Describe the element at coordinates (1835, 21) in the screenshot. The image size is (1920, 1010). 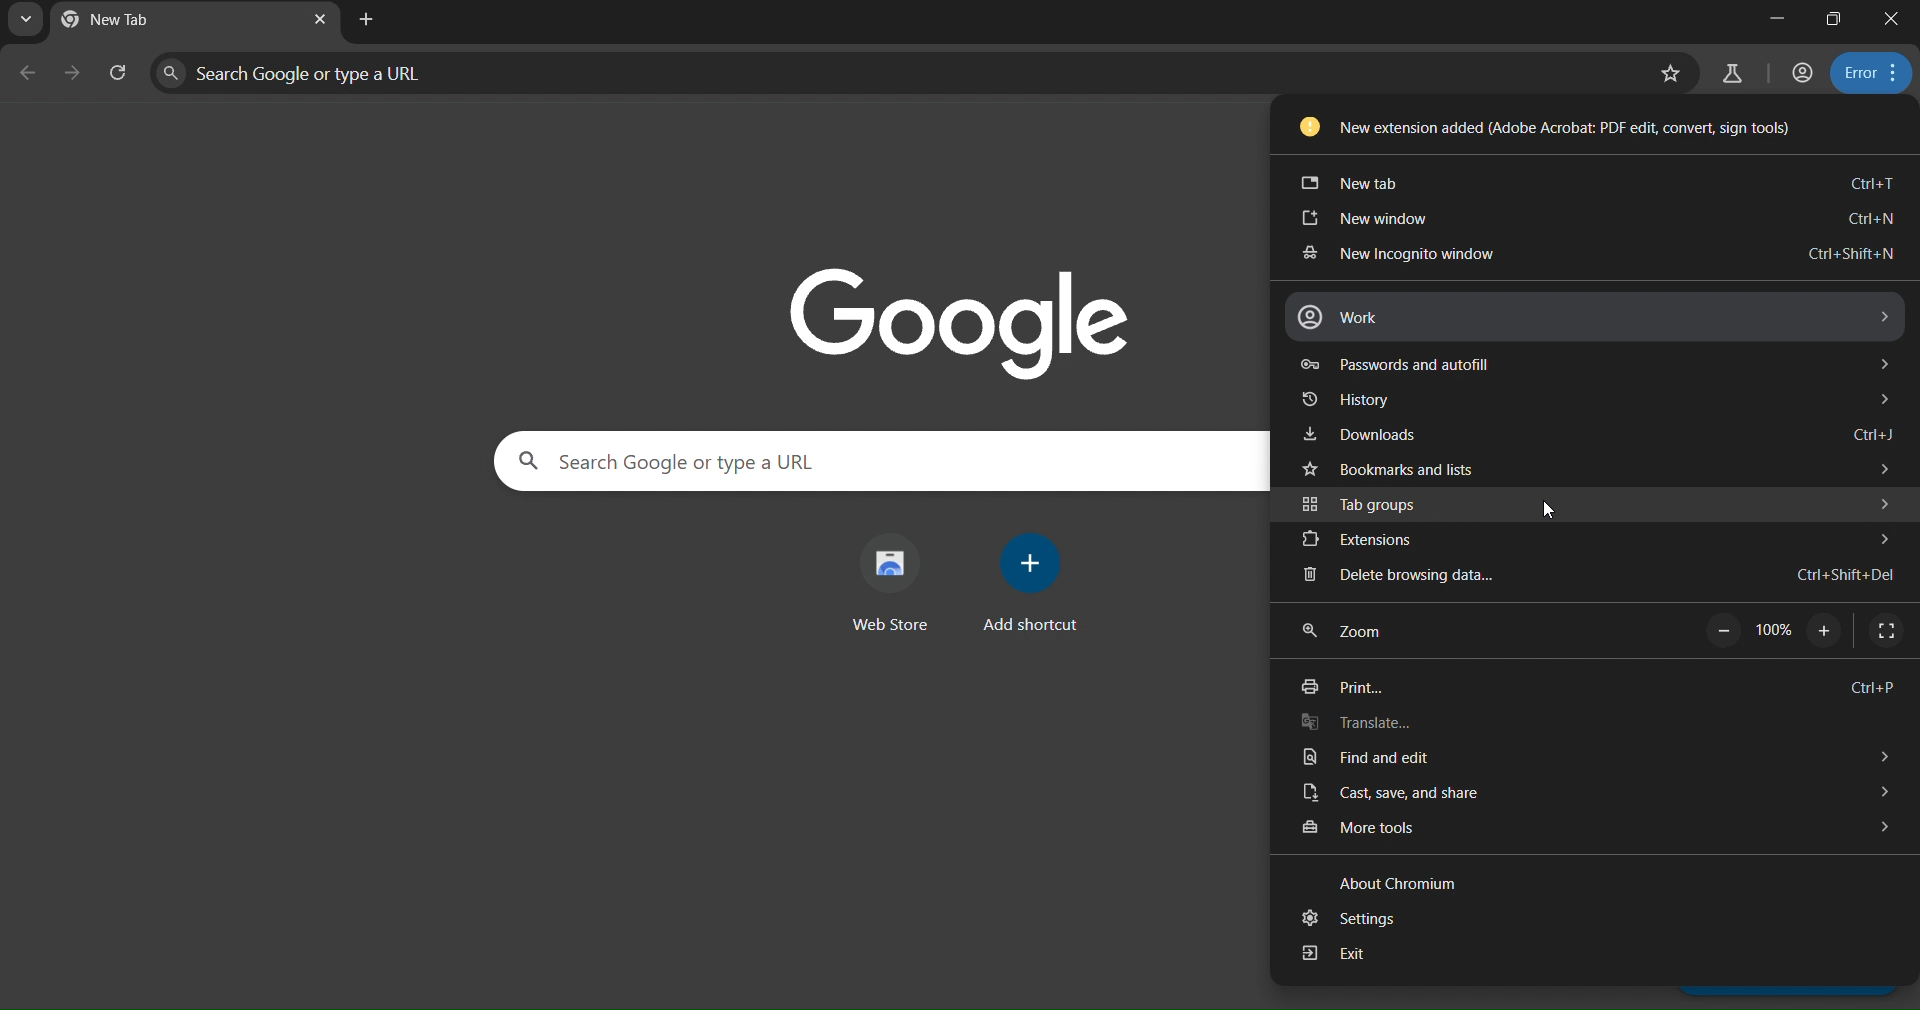
I see `restore down` at that location.